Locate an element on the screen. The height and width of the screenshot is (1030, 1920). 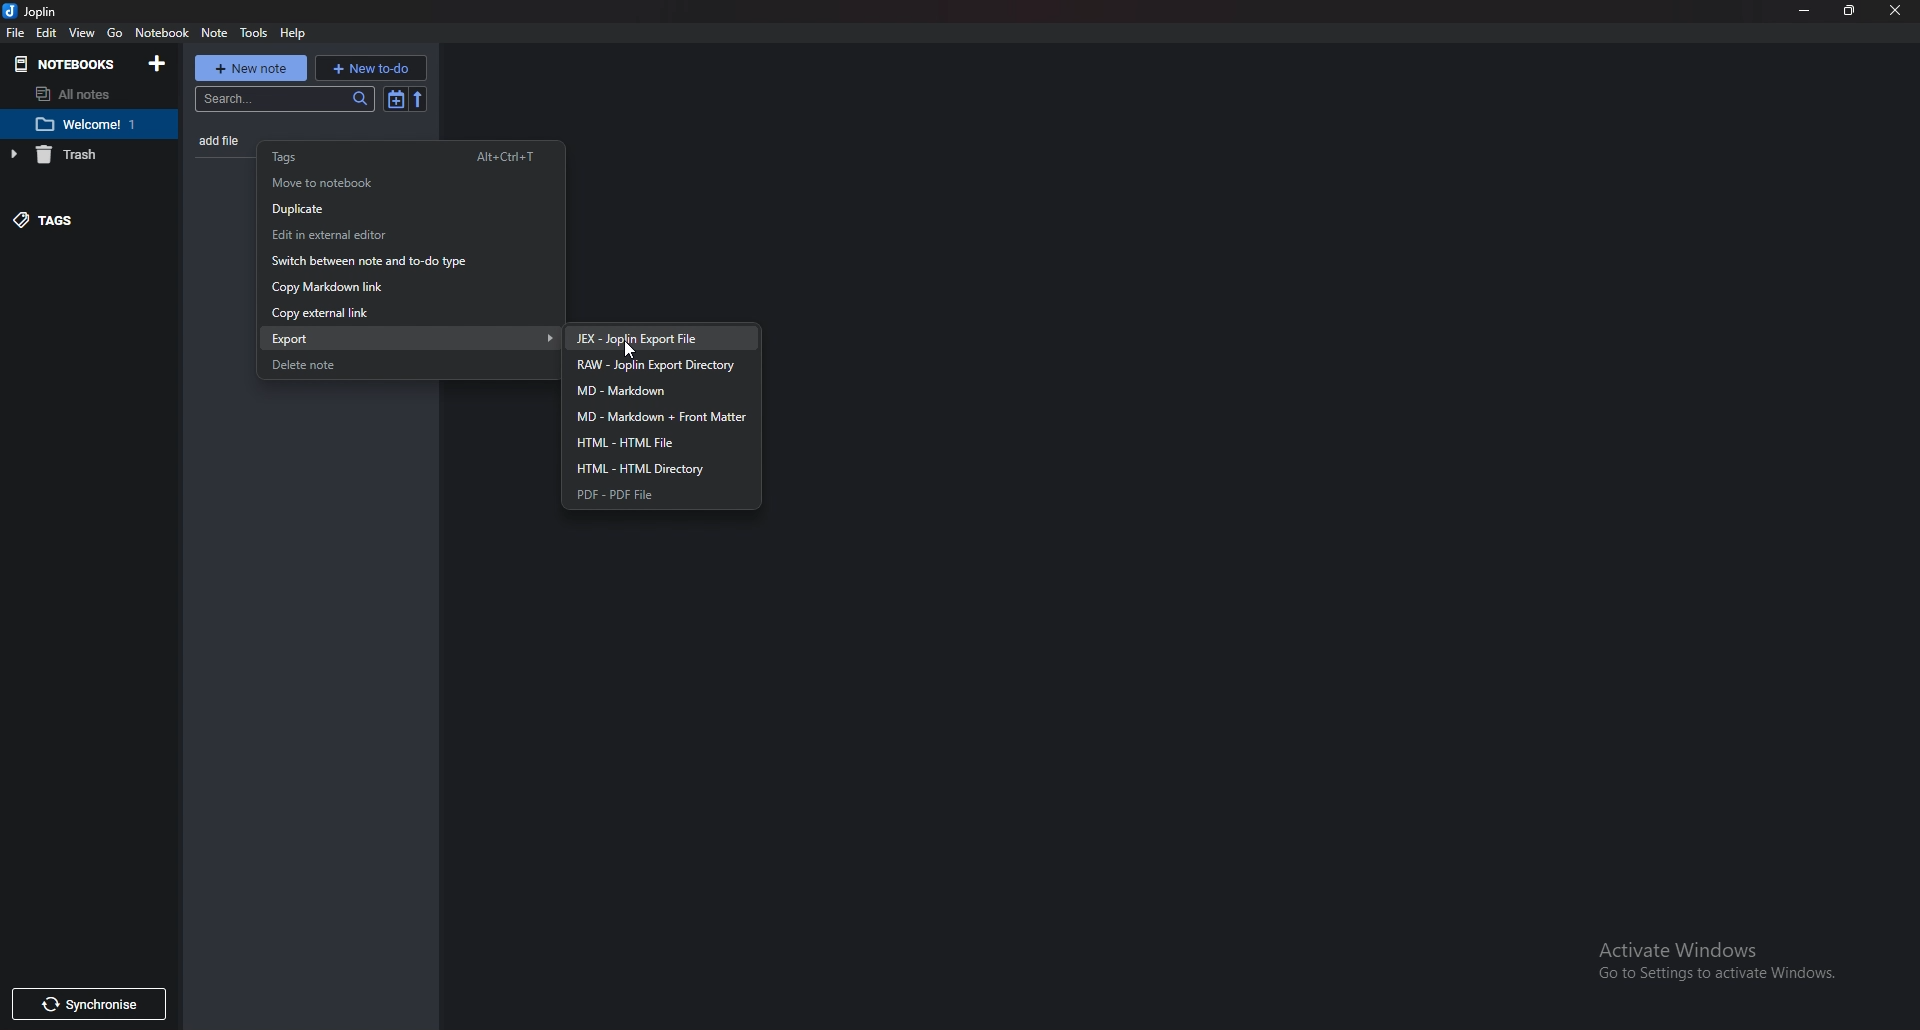
New to do is located at coordinates (371, 67).